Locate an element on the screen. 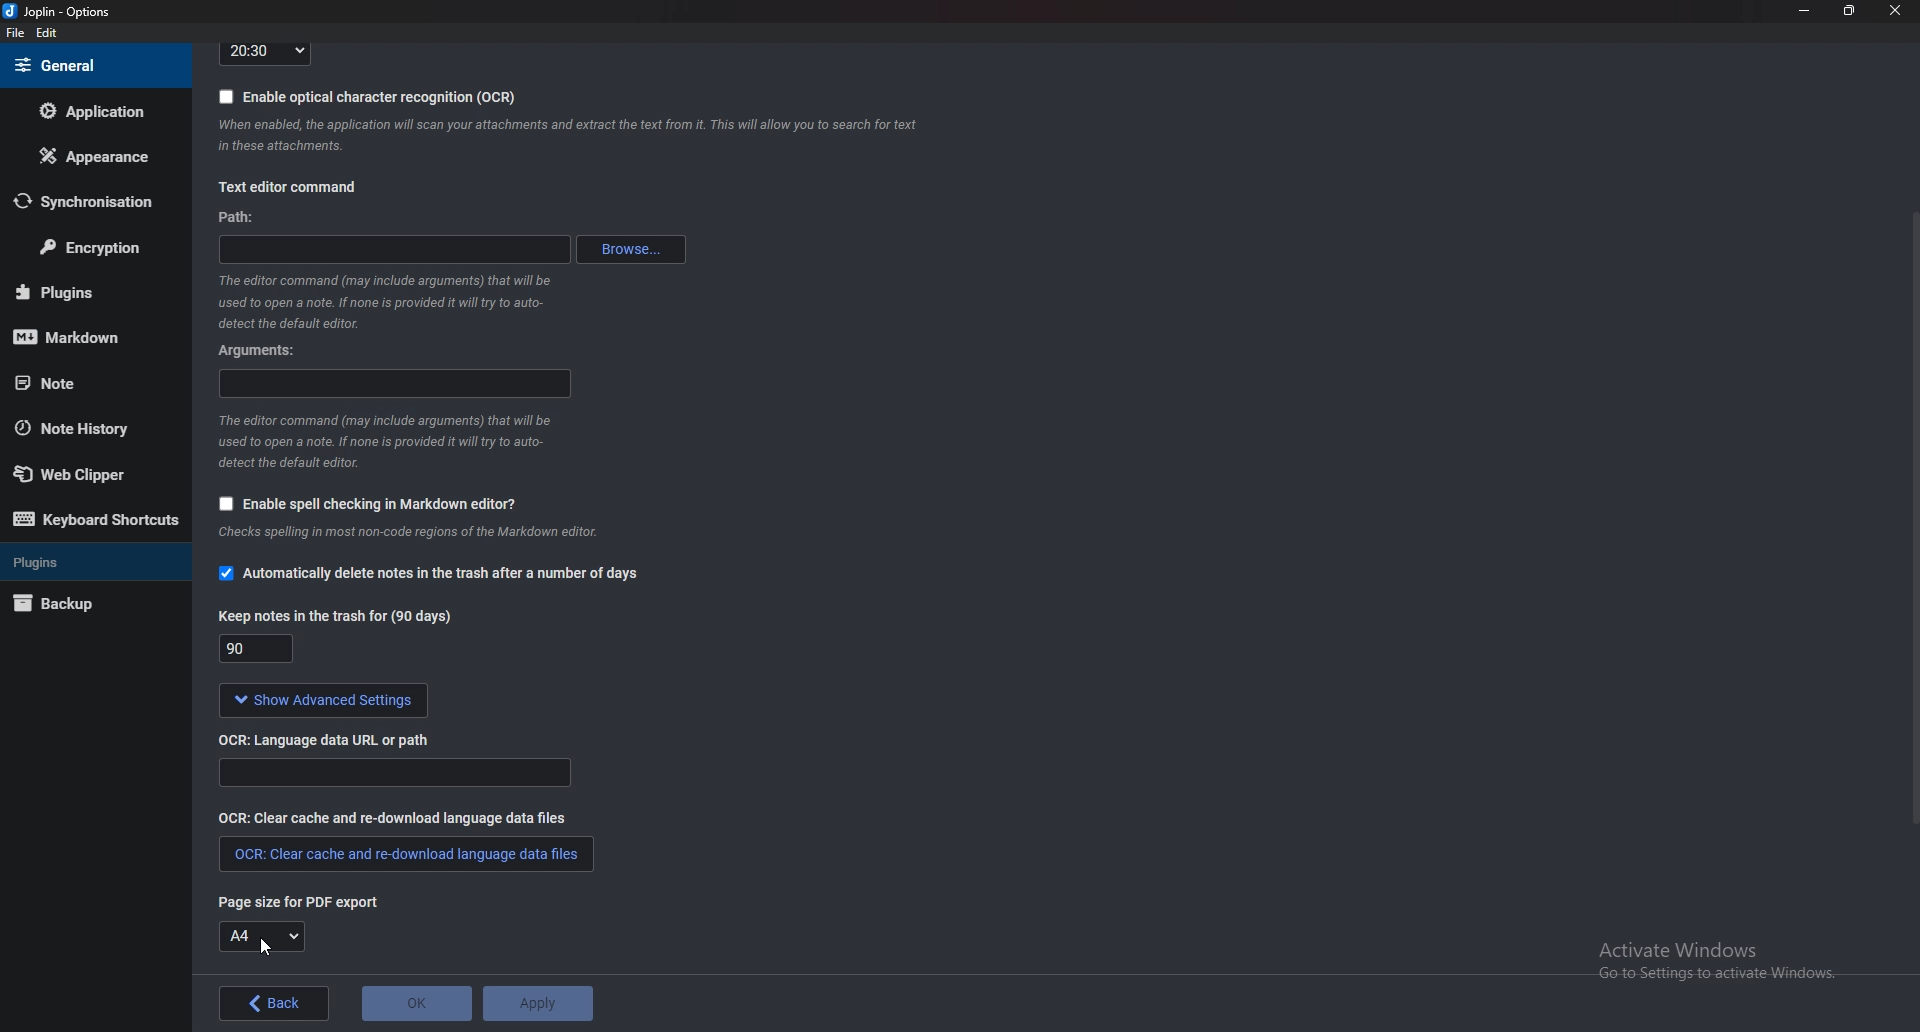  Arguments is located at coordinates (265, 349).